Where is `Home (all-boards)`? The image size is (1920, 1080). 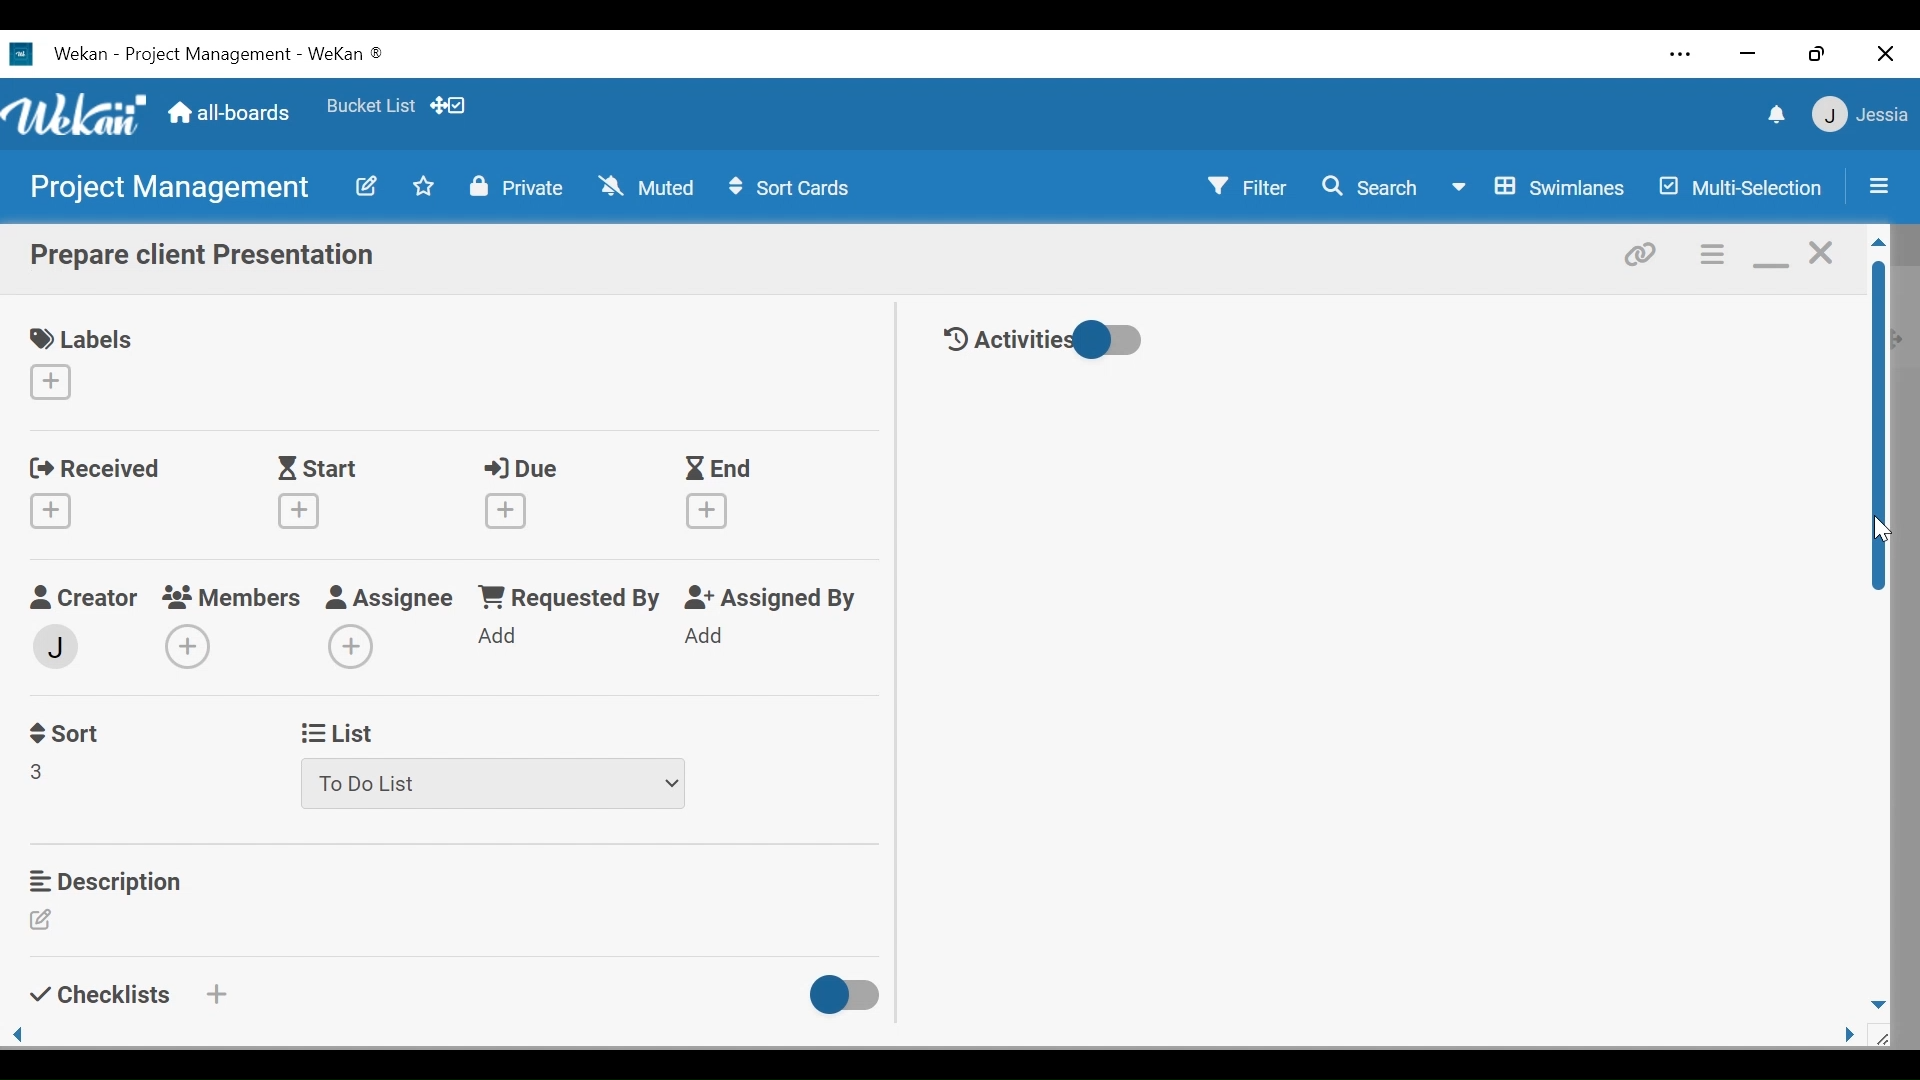 Home (all-boards) is located at coordinates (232, 116).